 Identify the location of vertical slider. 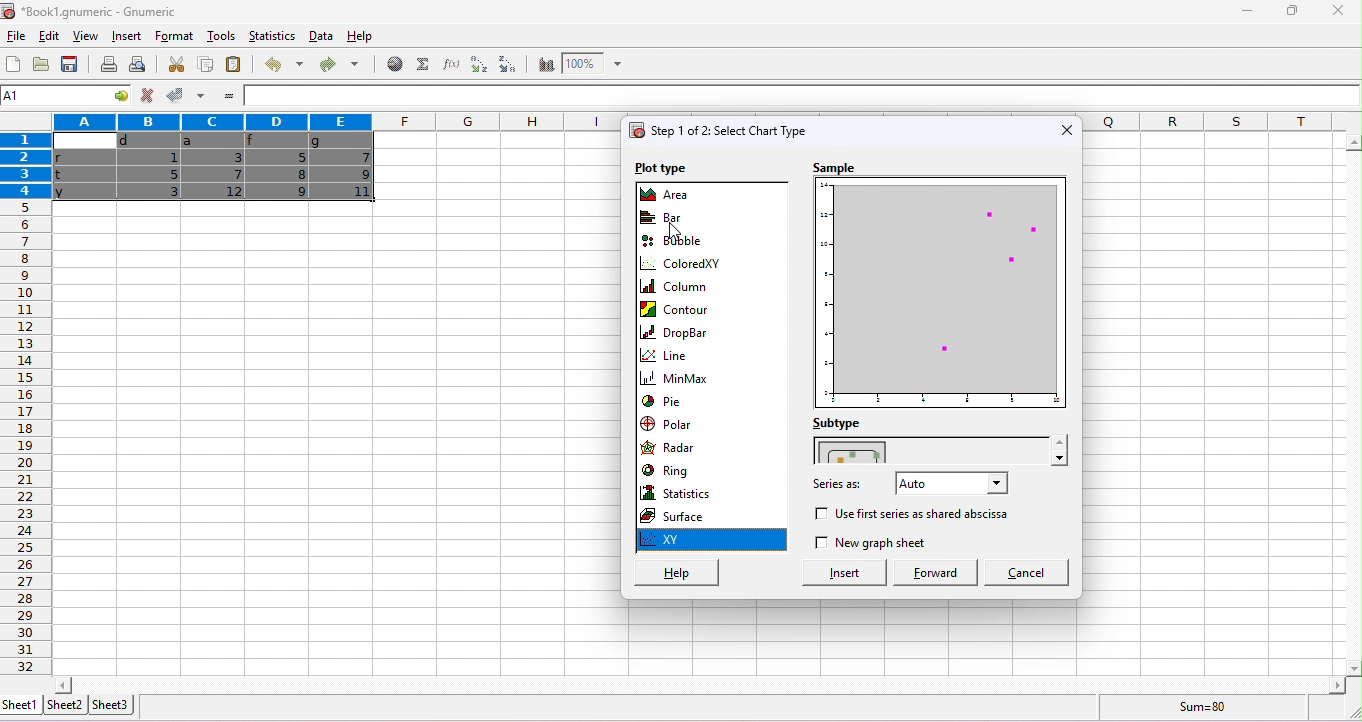
(1353, 403).